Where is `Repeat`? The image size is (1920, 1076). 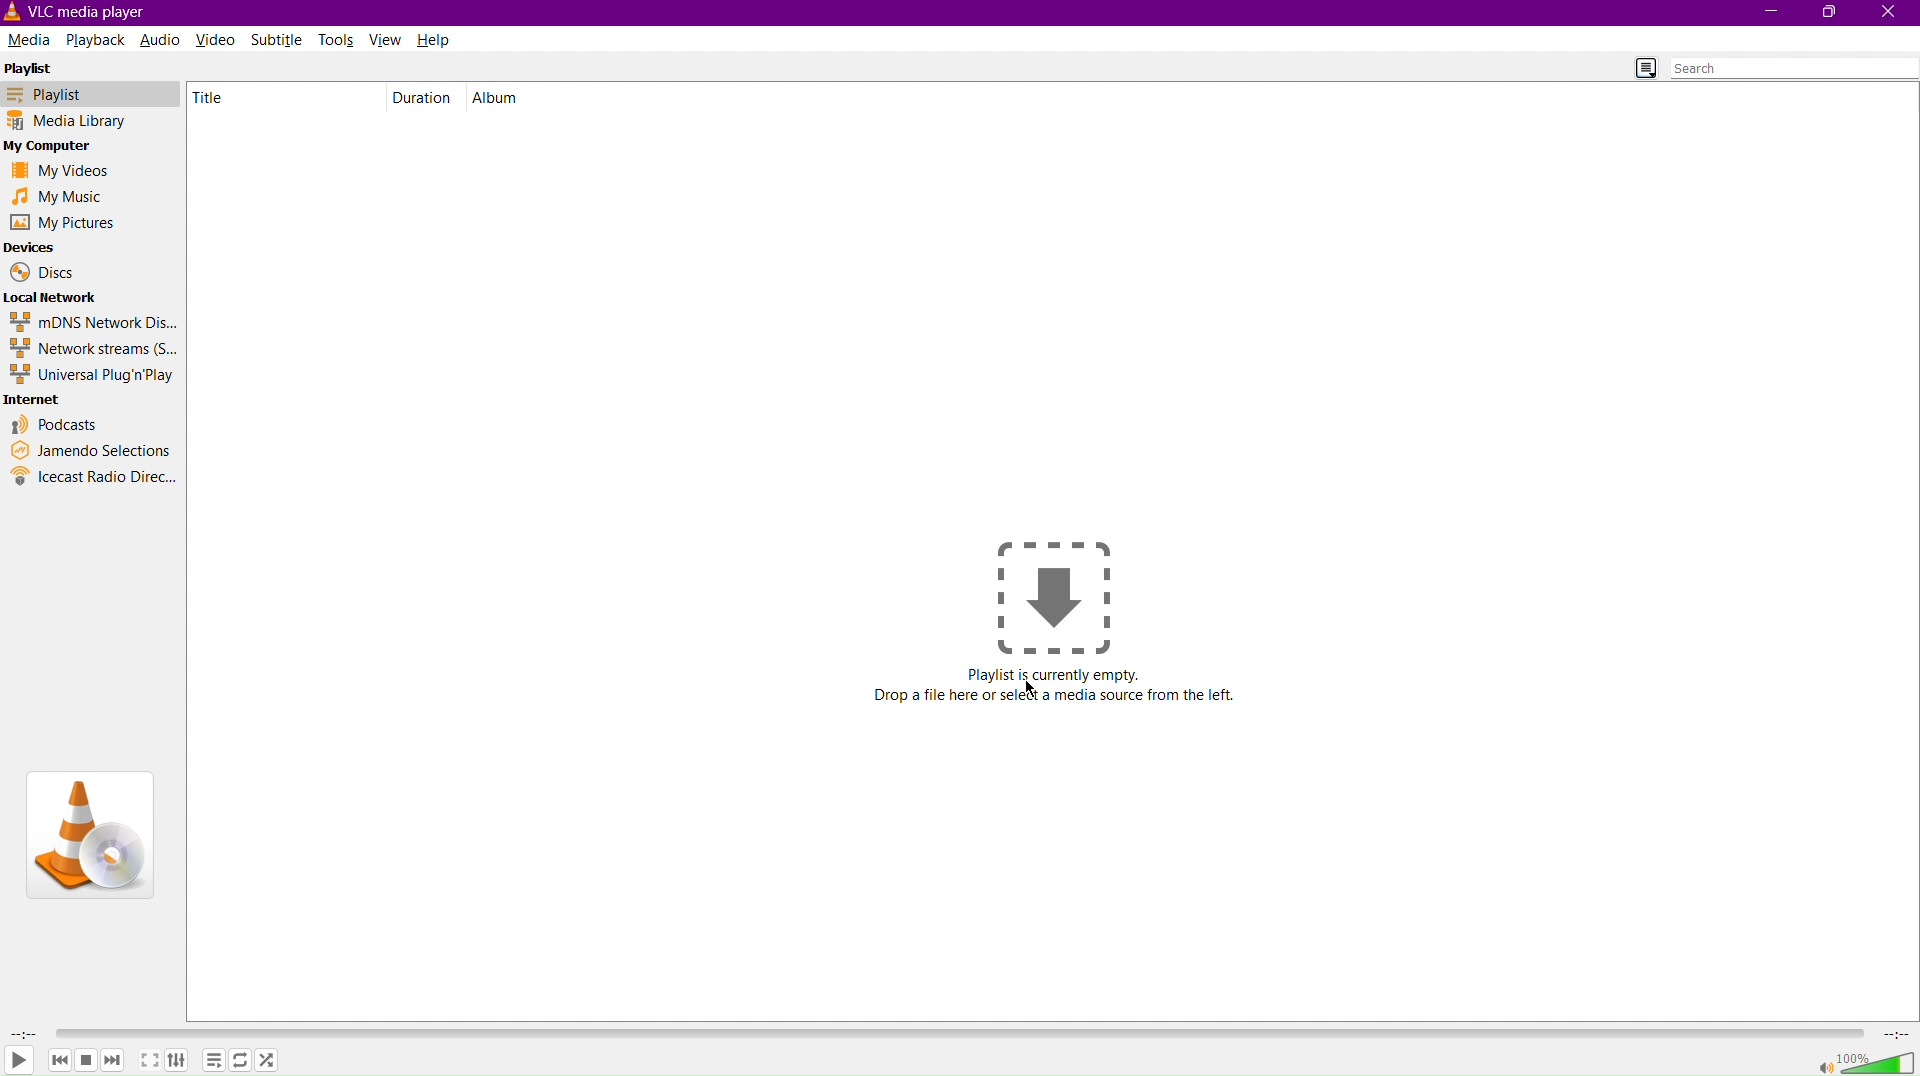
Repeat is located at coordinates (240, 1060).